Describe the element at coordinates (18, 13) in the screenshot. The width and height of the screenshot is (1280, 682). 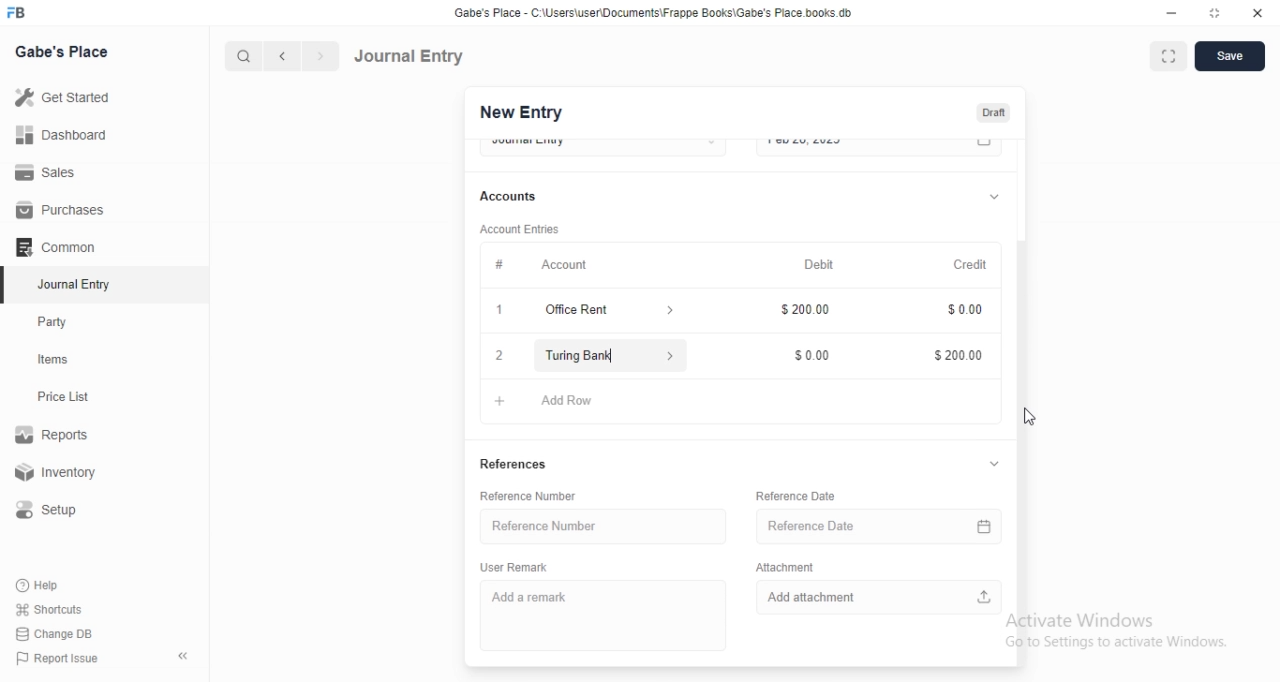
I see `FB logo` at that location.